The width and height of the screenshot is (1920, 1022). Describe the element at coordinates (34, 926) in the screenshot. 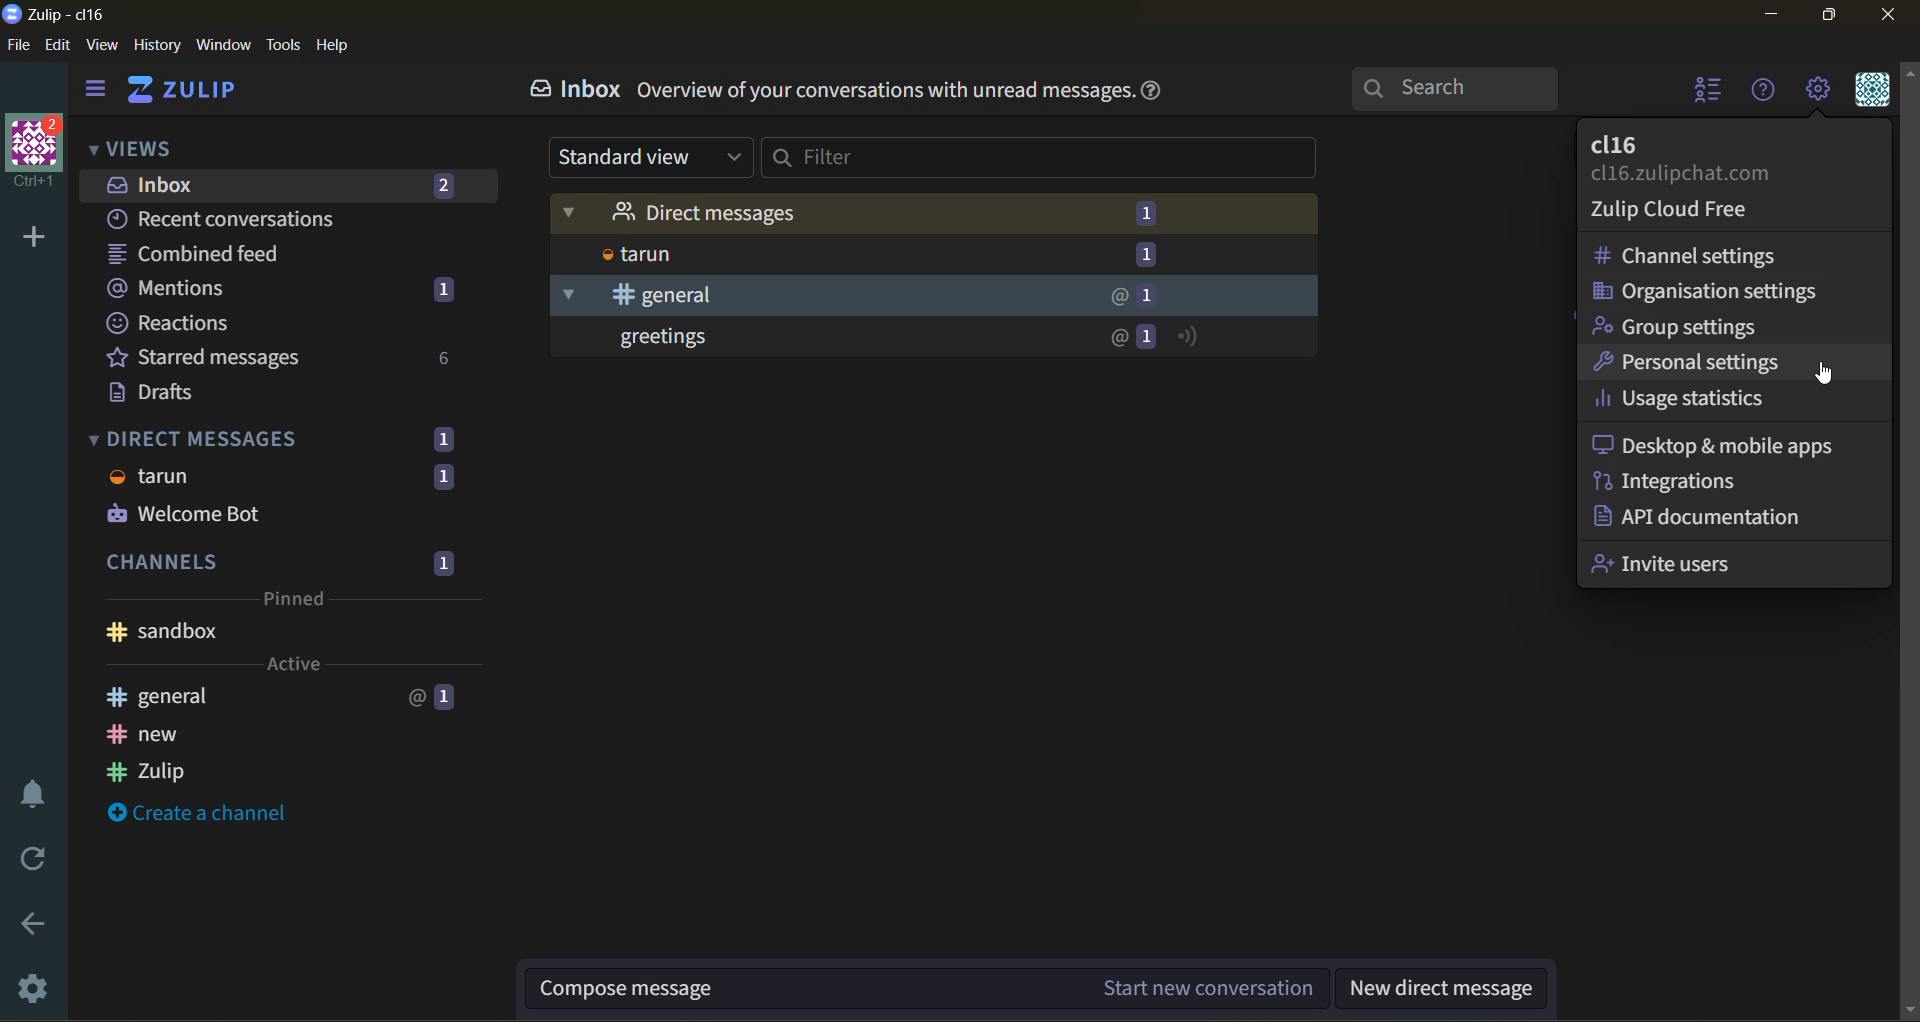

I see `go back` at that location.